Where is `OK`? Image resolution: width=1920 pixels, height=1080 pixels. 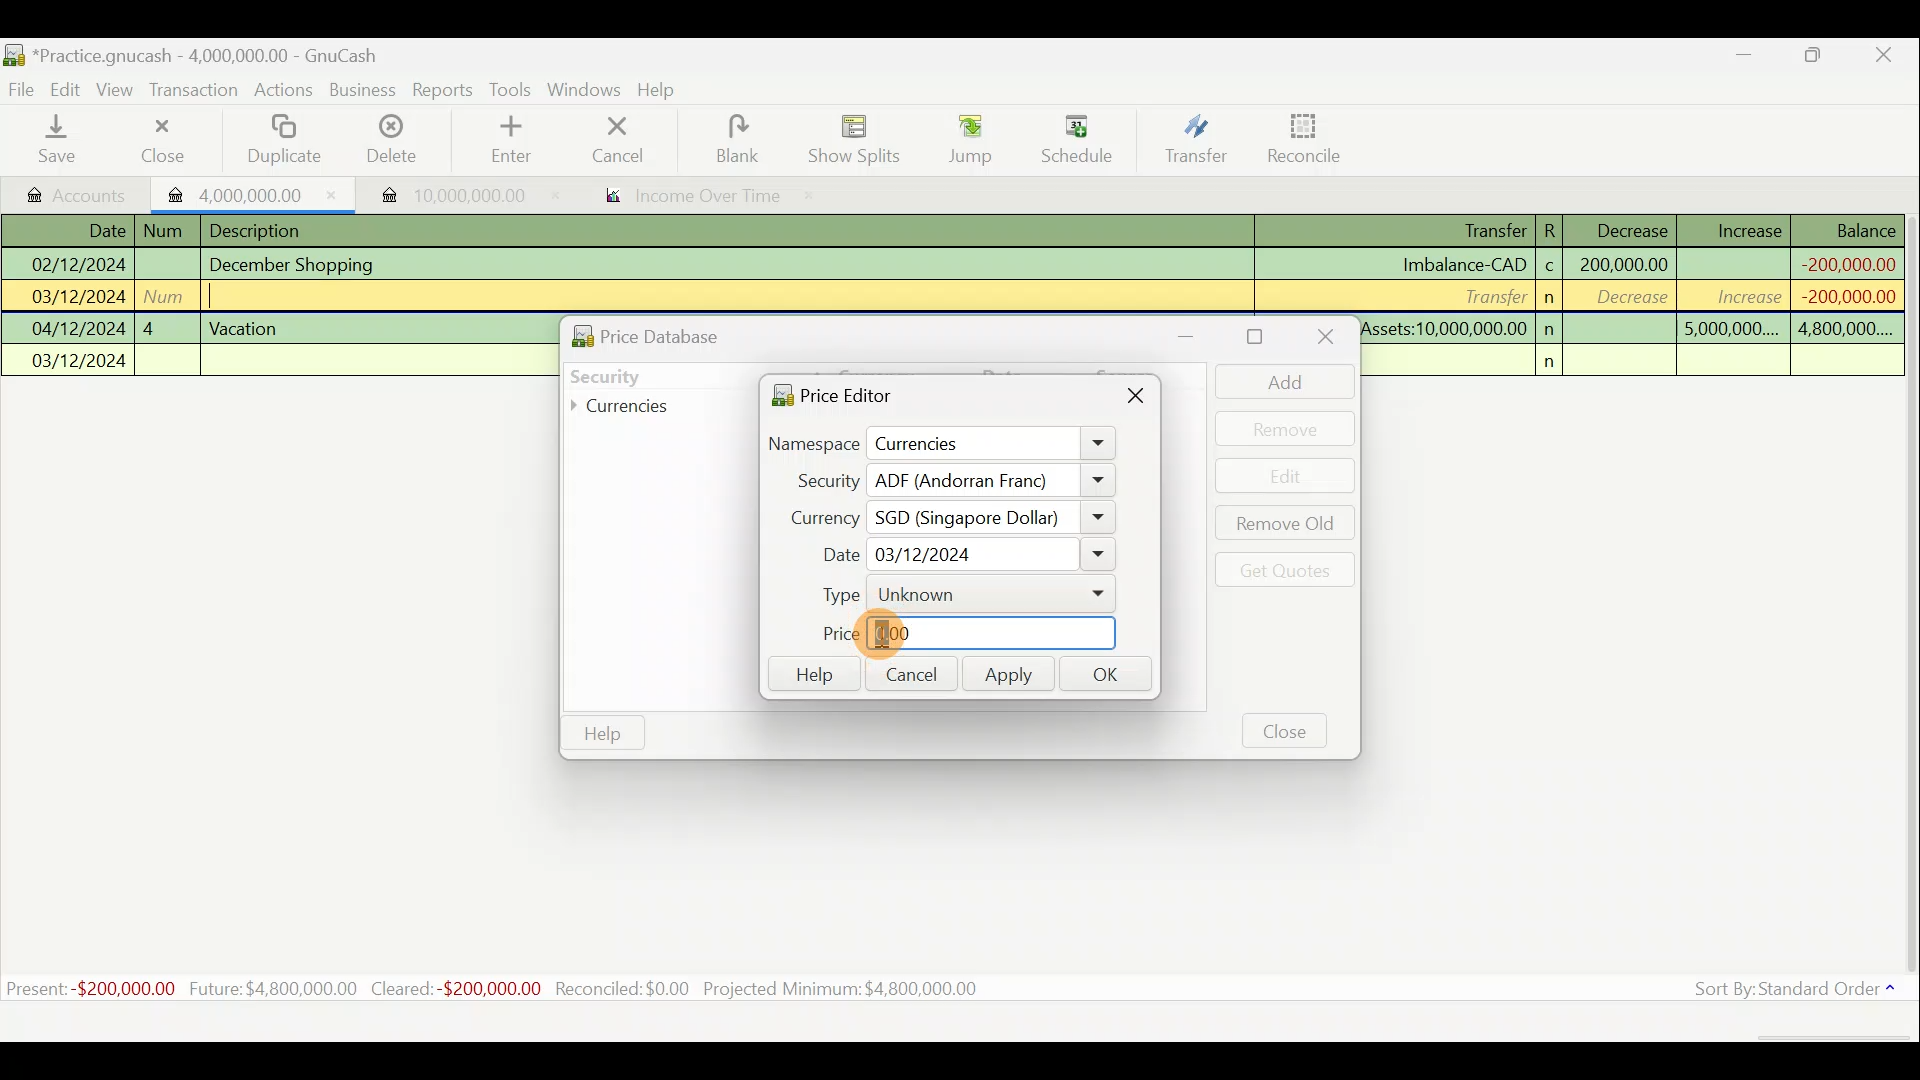
OK is located at coordinates (1111, 676).